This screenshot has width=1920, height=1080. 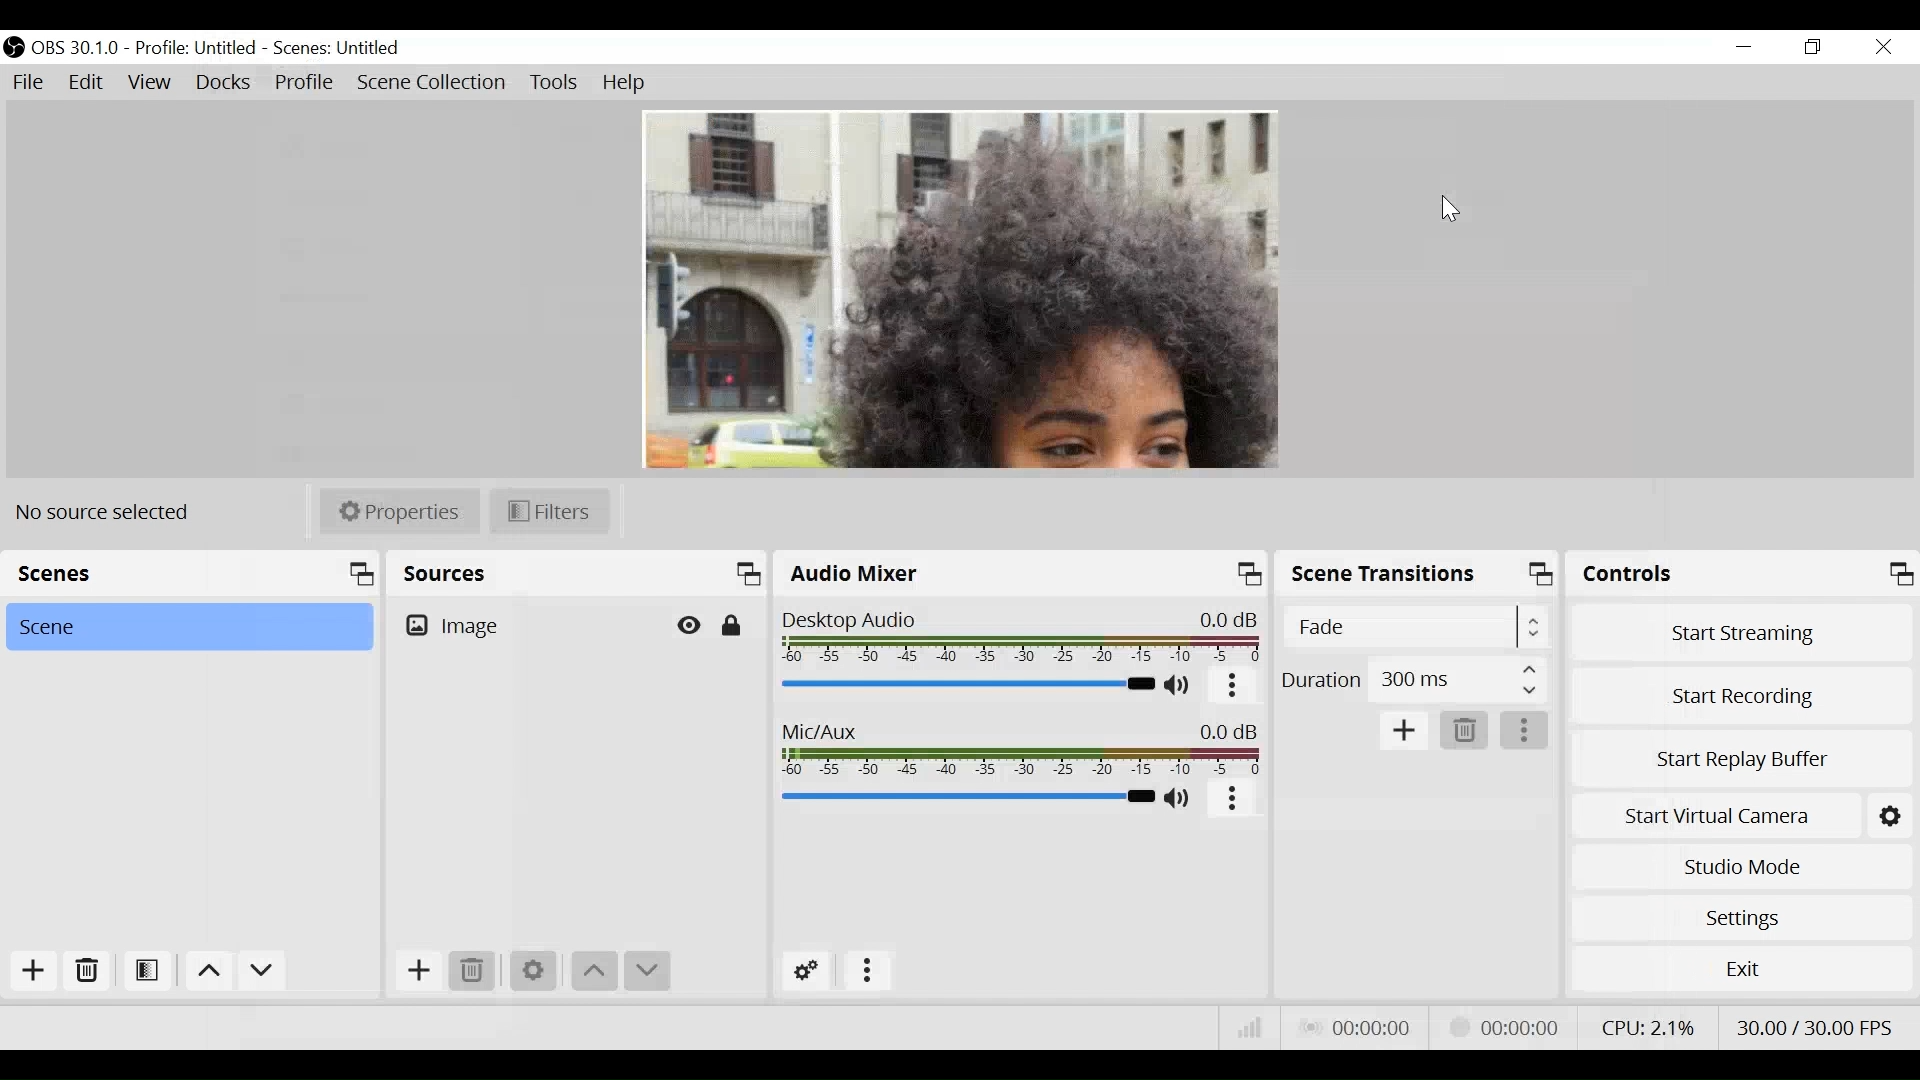 I want to click on Move Up, so click(x=205, y=973).